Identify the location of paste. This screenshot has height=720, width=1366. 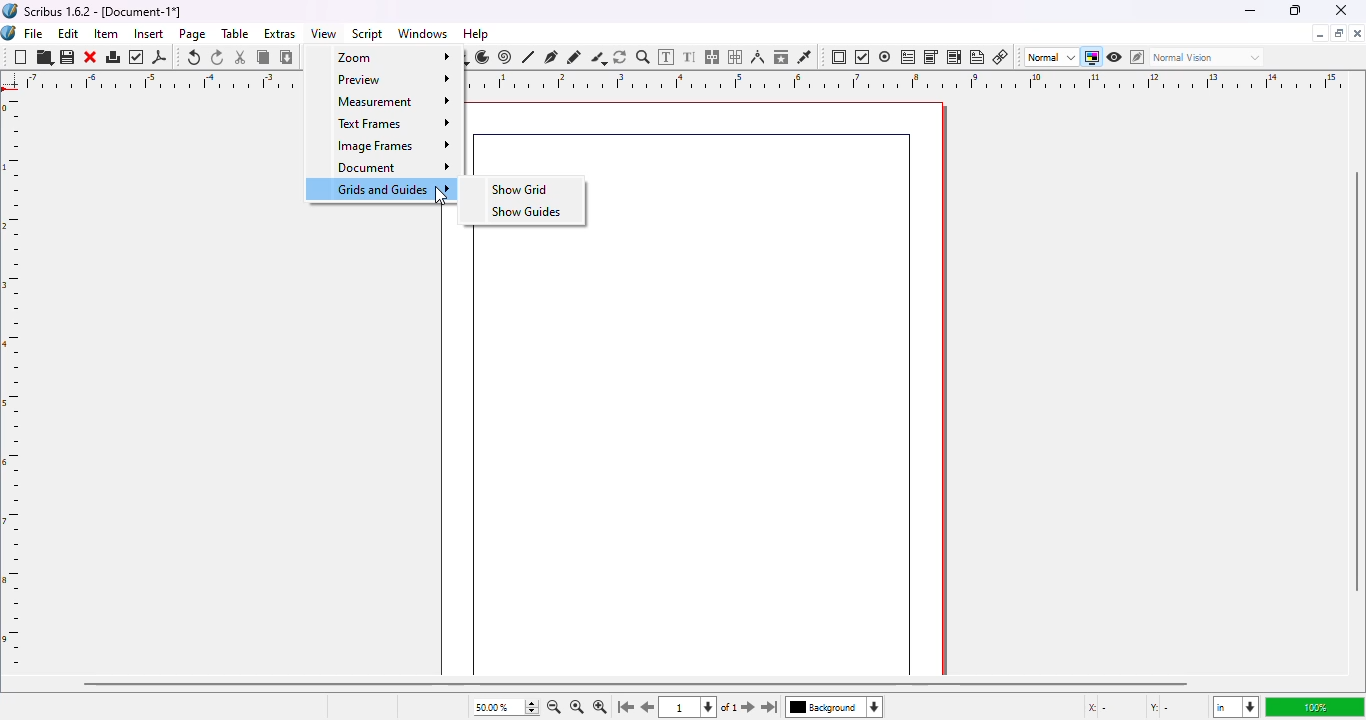
(287, 57).